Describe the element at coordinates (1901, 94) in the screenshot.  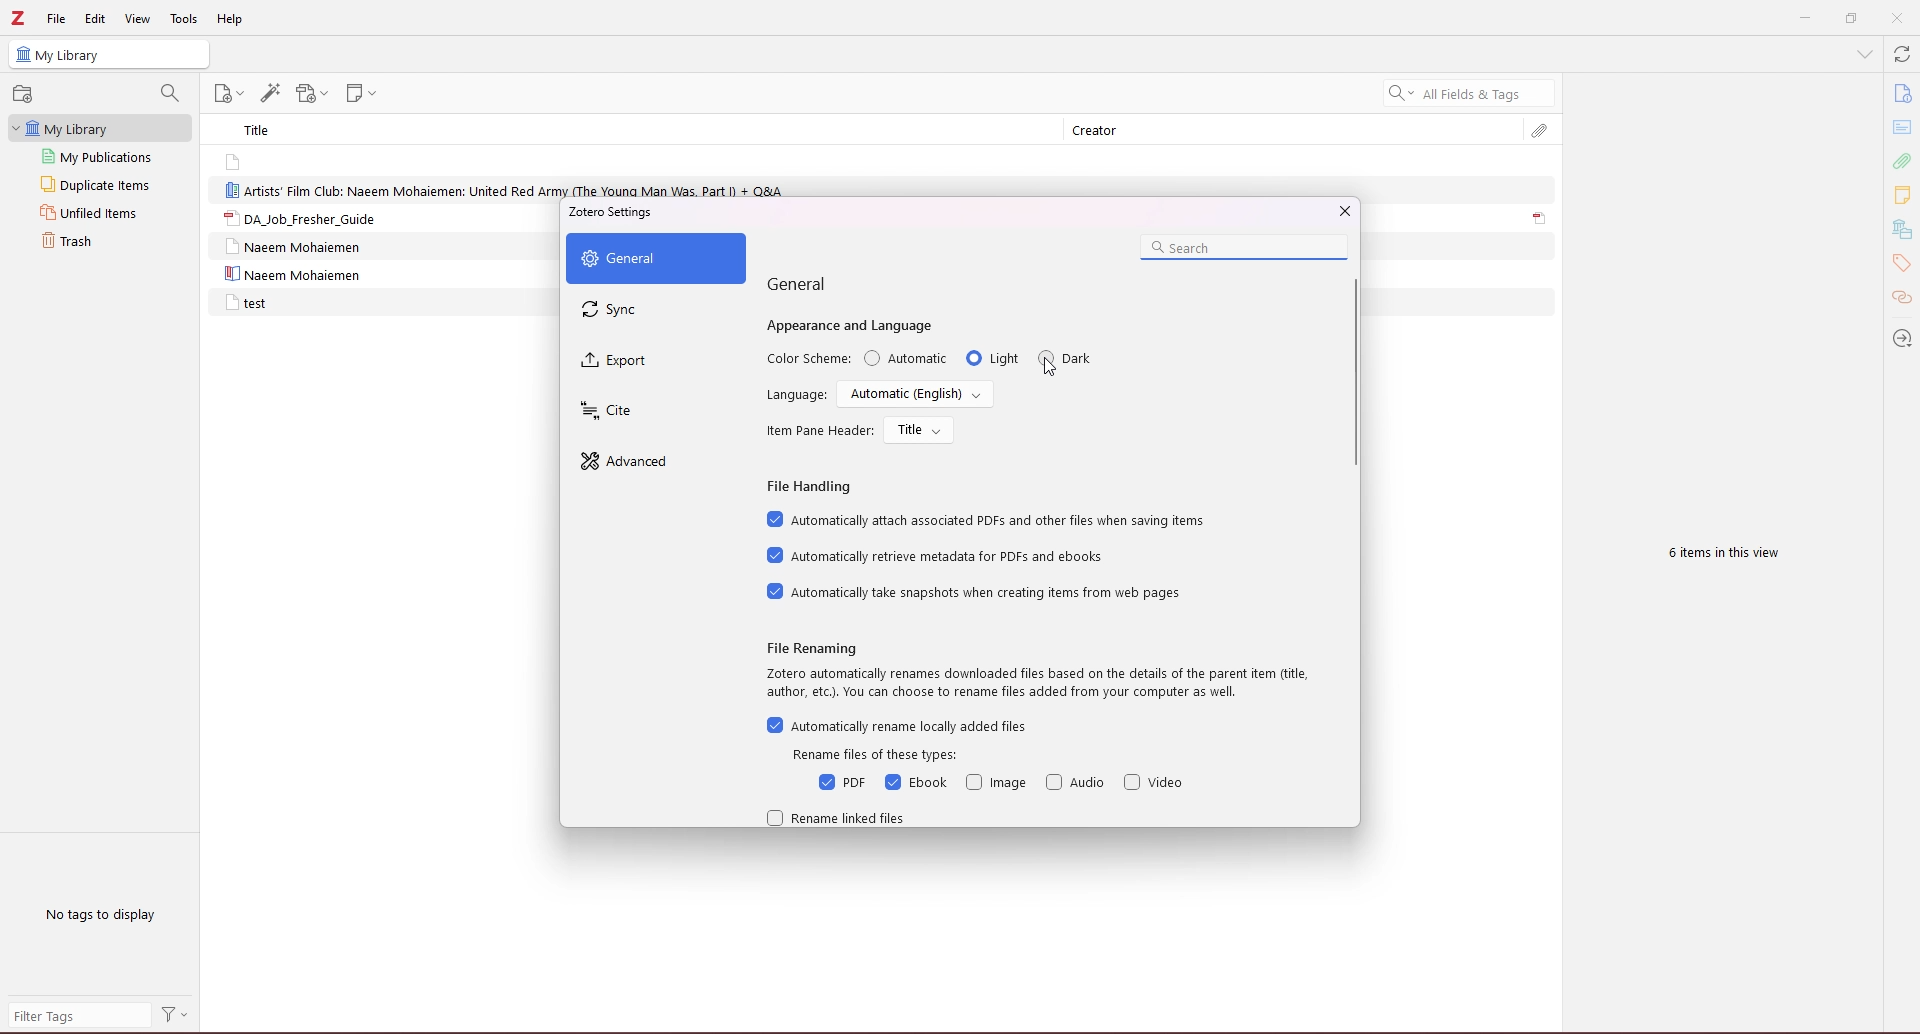
I see `info` at that location.